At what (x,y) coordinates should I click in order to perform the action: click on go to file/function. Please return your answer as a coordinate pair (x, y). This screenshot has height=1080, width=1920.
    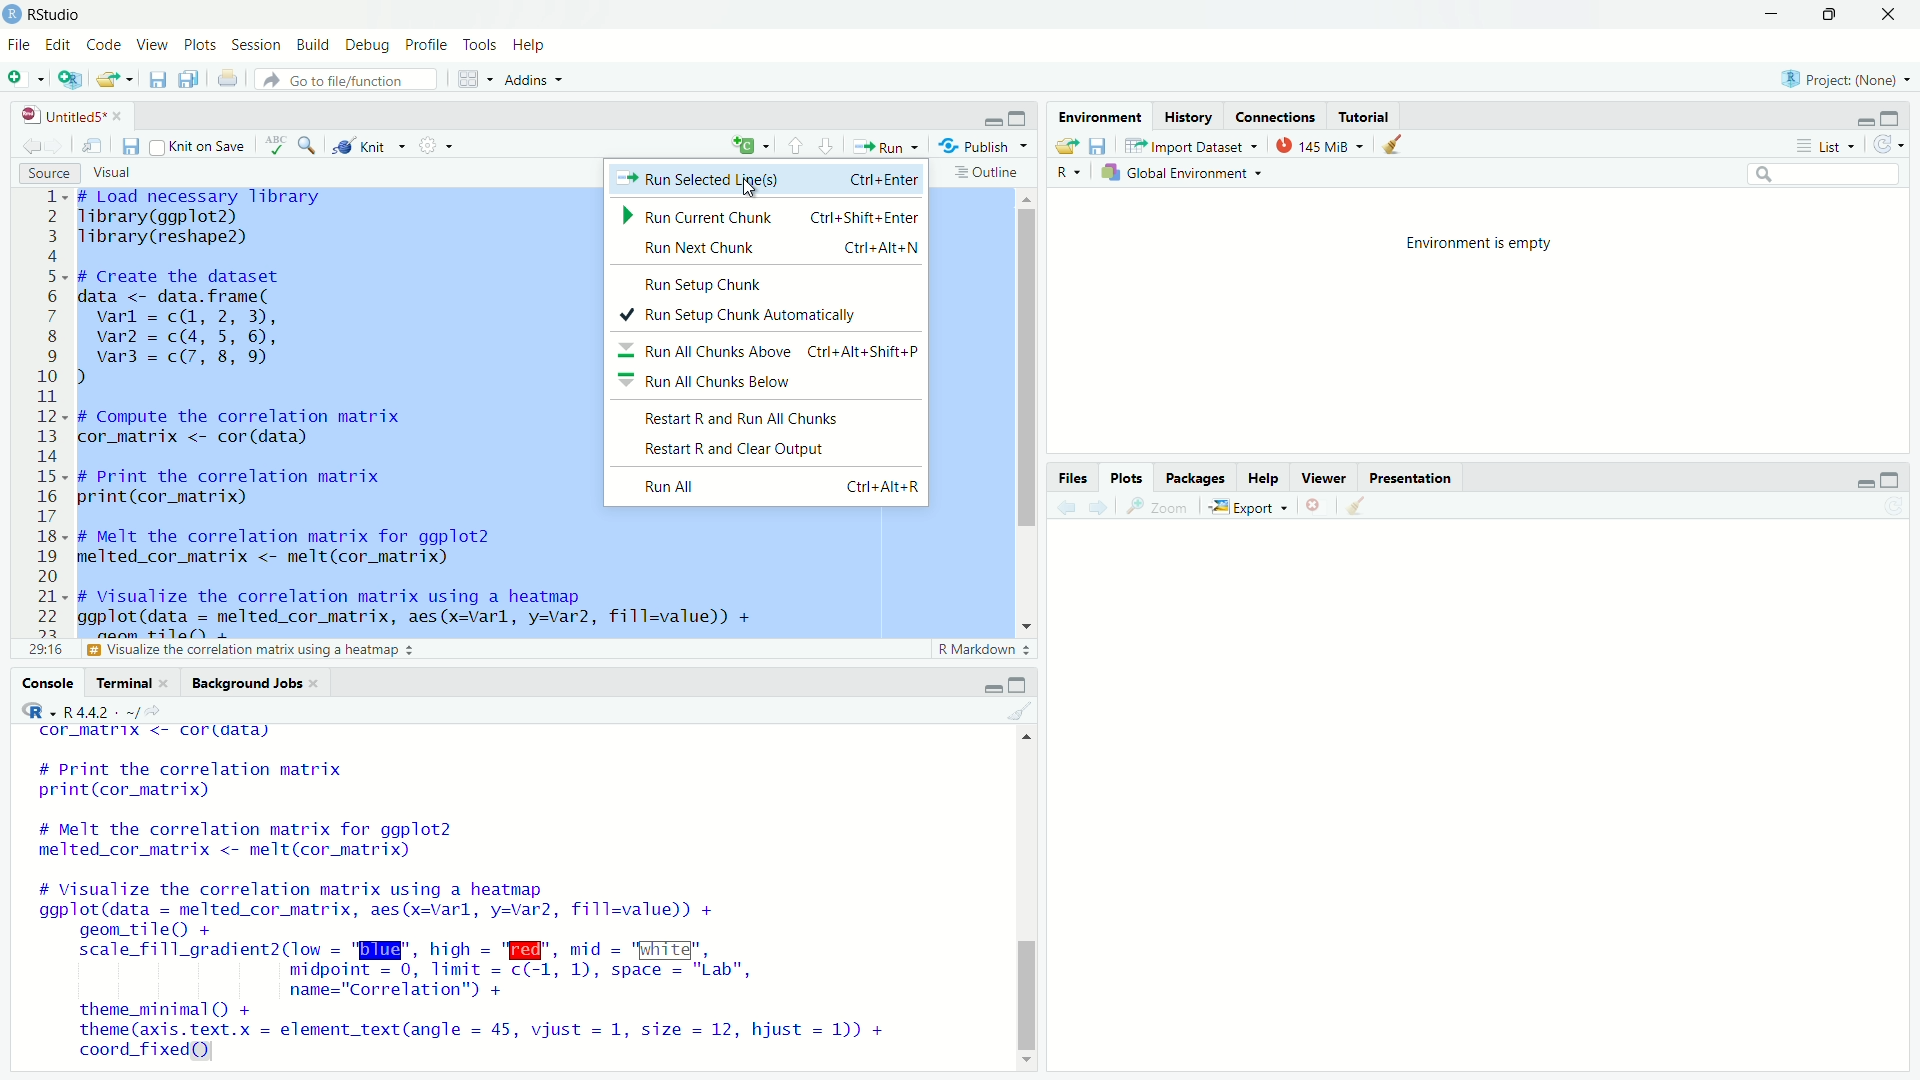
    Looking at the image, I should click on (348, 79).